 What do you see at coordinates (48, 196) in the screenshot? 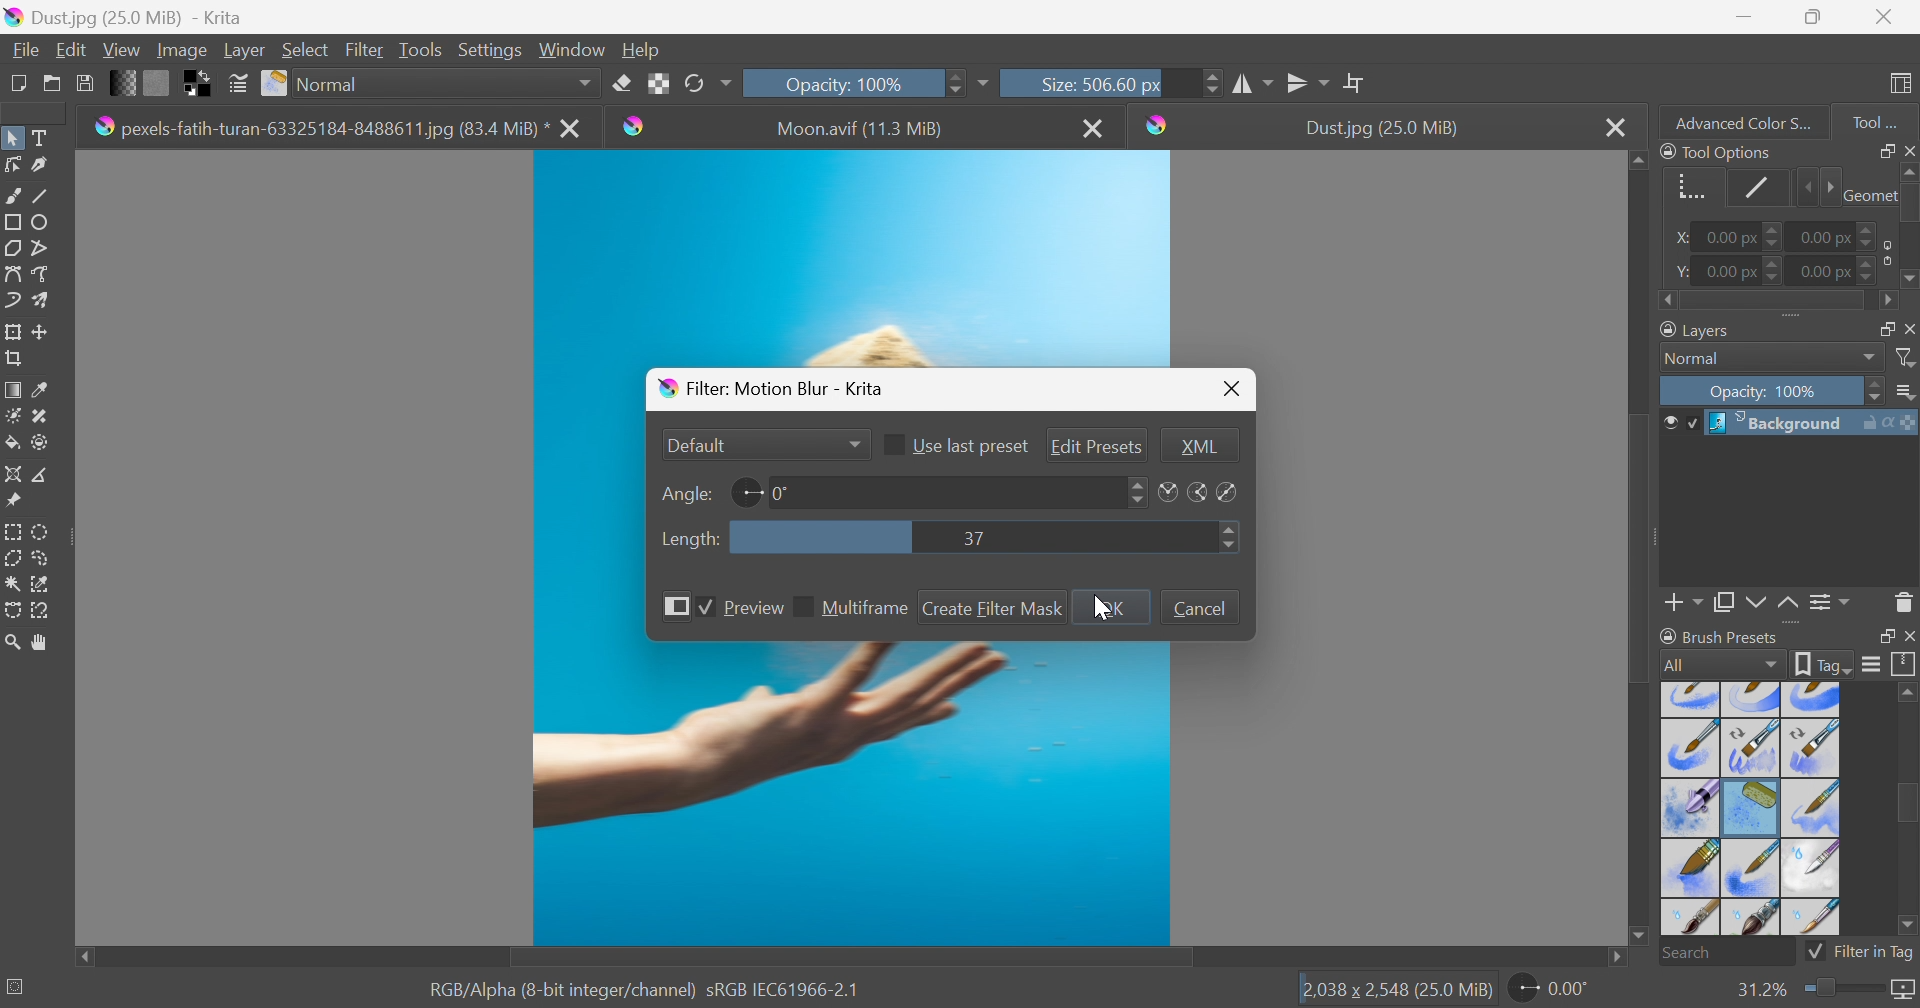
I see `Line tool` at bounding box center [48, 196].